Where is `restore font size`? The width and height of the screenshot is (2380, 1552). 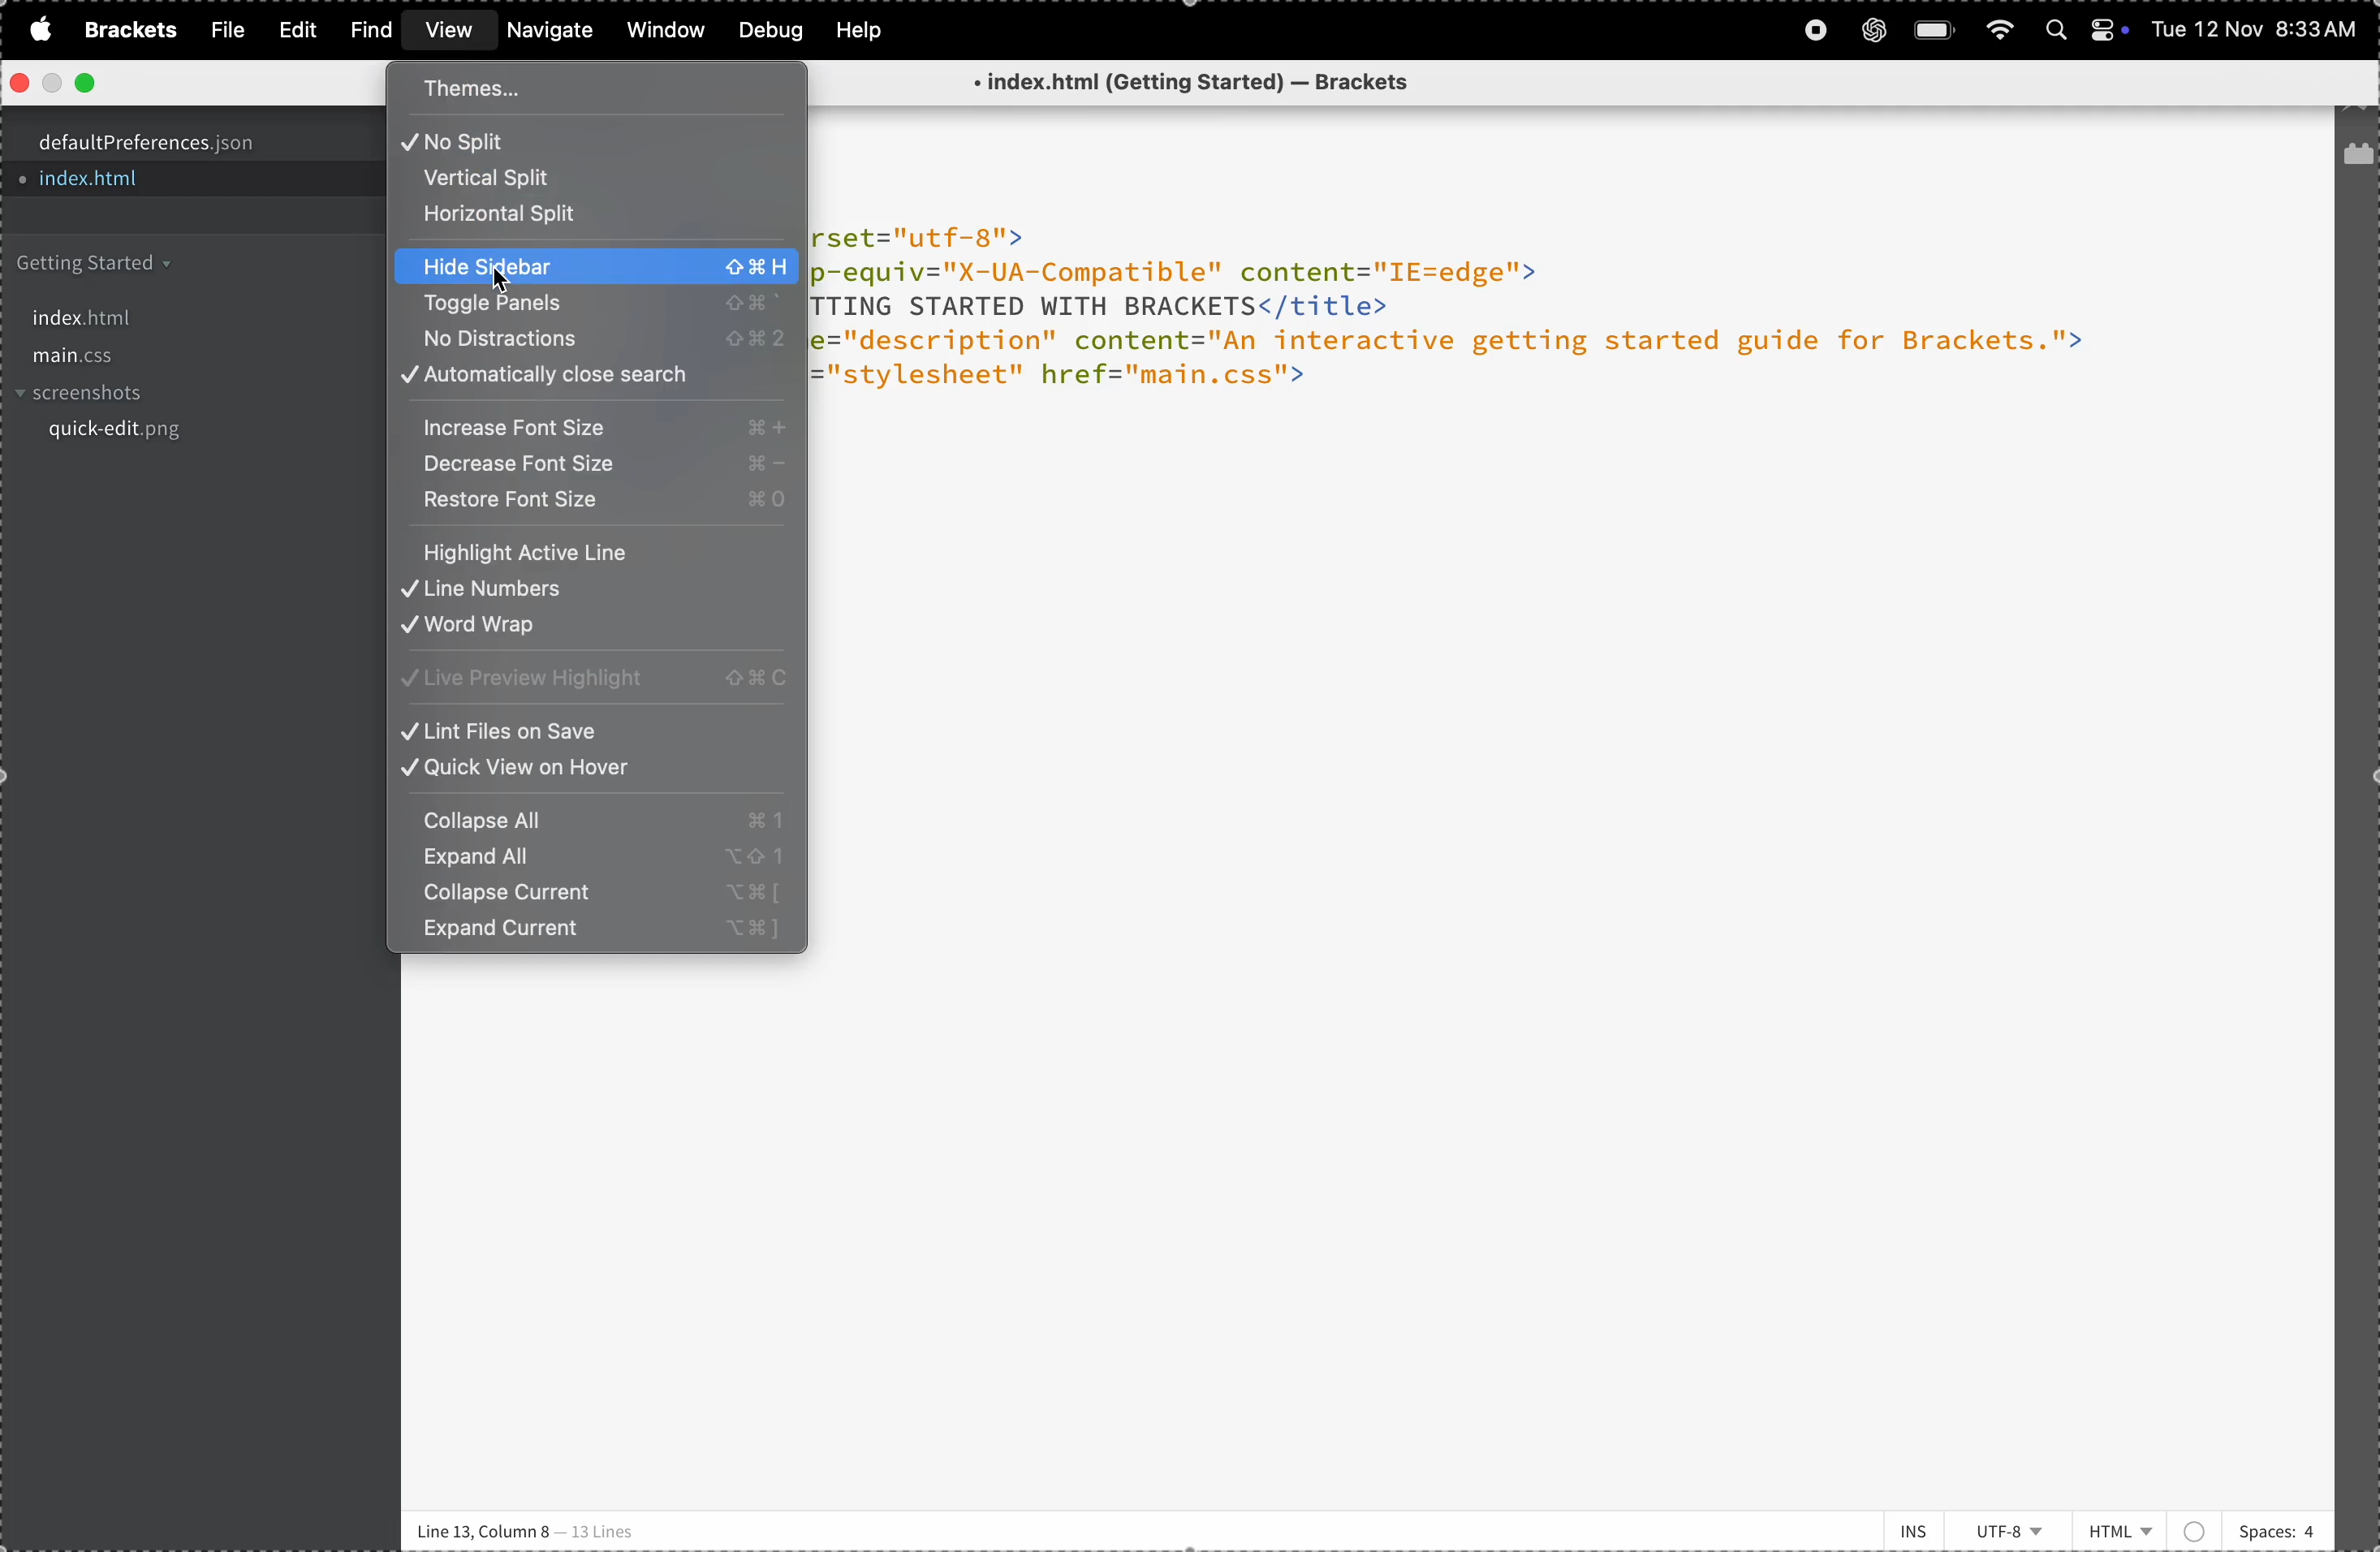
restore font size is located at coordinates (596, 507).